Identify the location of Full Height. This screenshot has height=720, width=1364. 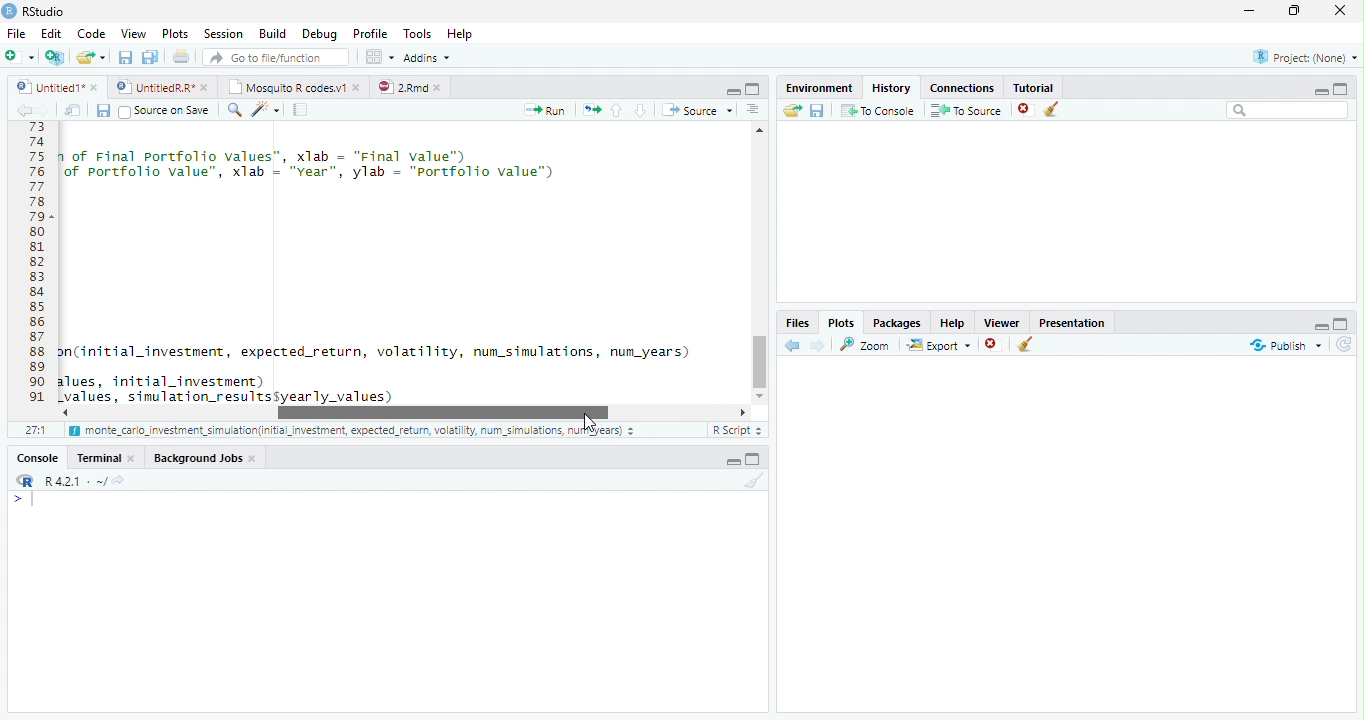
(756, 458).